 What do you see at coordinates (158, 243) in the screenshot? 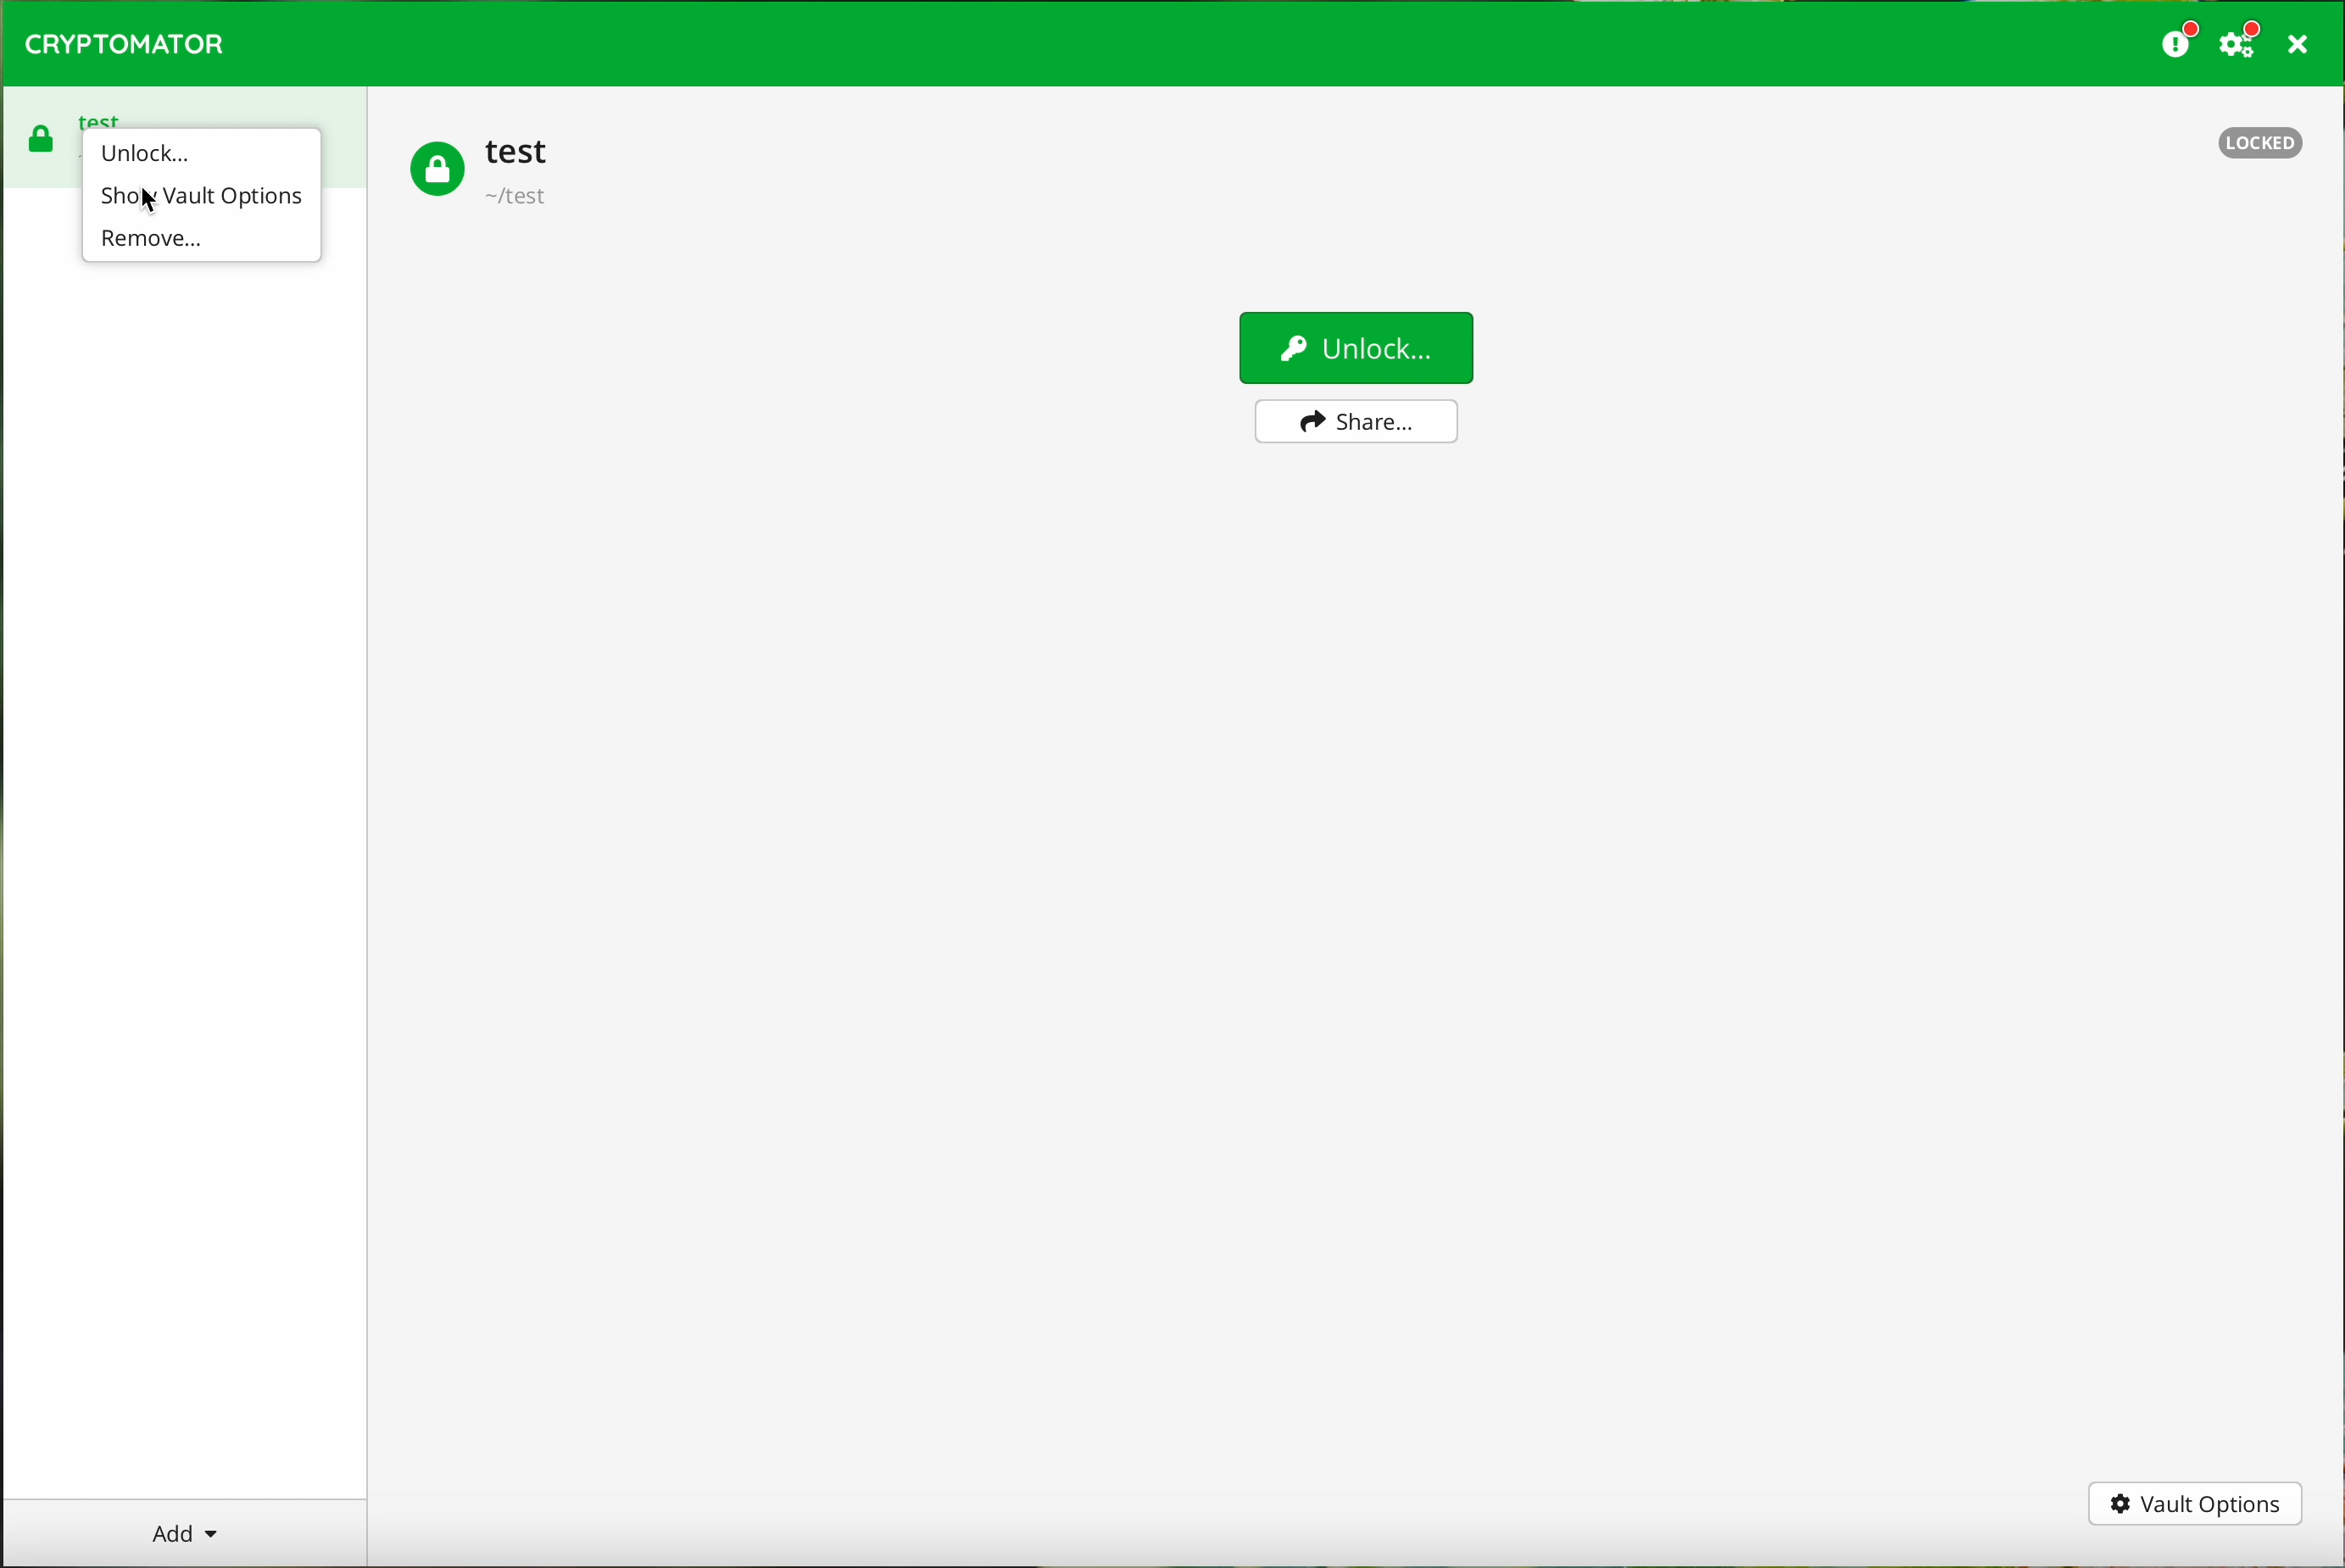
I see `remove` at bounding box center [158, 243].